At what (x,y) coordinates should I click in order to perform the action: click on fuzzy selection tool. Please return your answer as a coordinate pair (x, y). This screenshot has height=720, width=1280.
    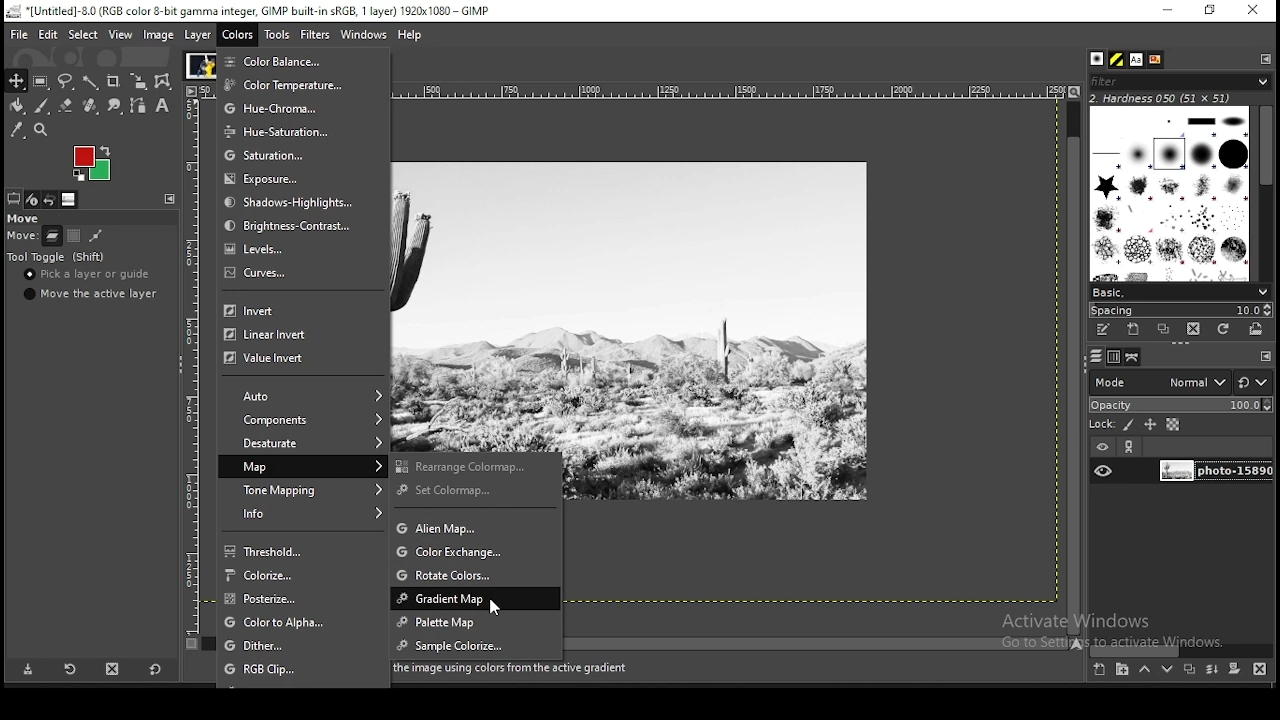
    Looking at the image, I should click on (92, 81).